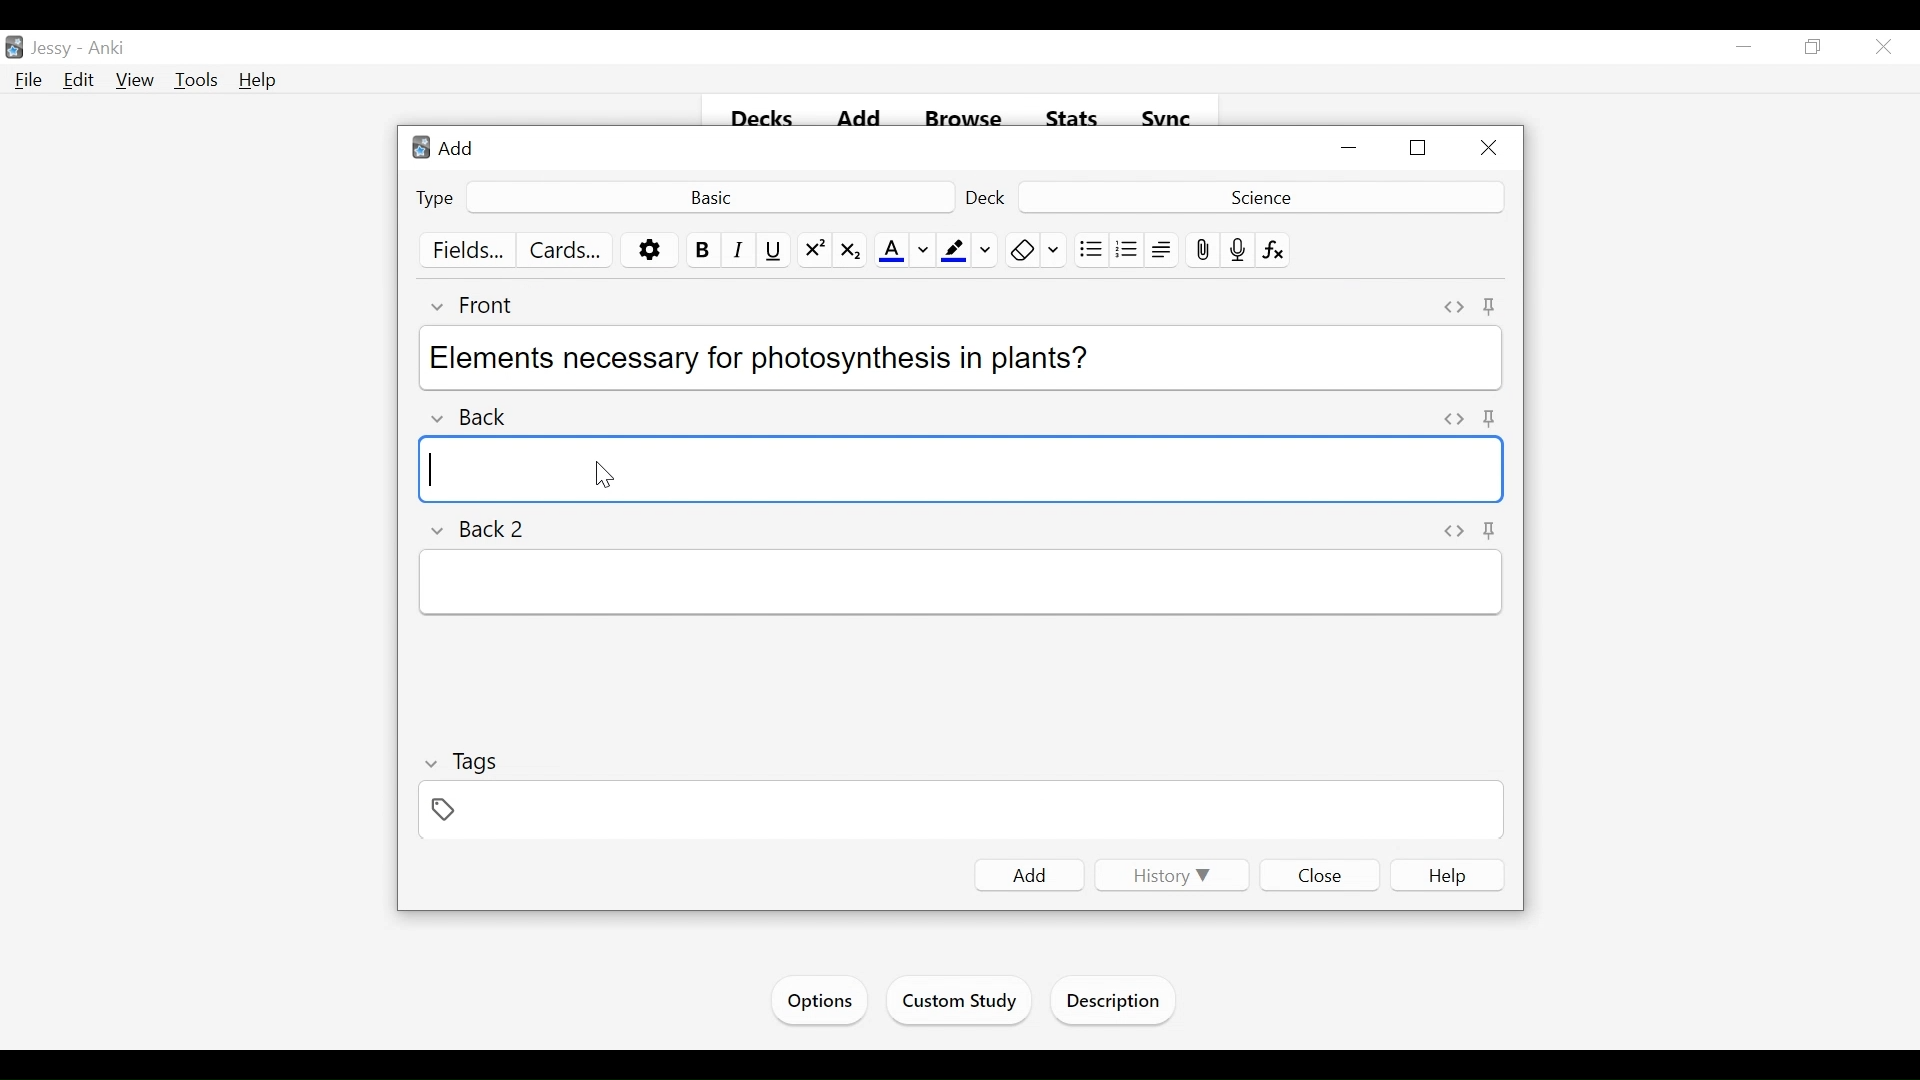 The image size is (1920, 1080). What do you see at coordinates (585, 478) in the screenshot?
I see `cursor` at bounding box center [585, 478].